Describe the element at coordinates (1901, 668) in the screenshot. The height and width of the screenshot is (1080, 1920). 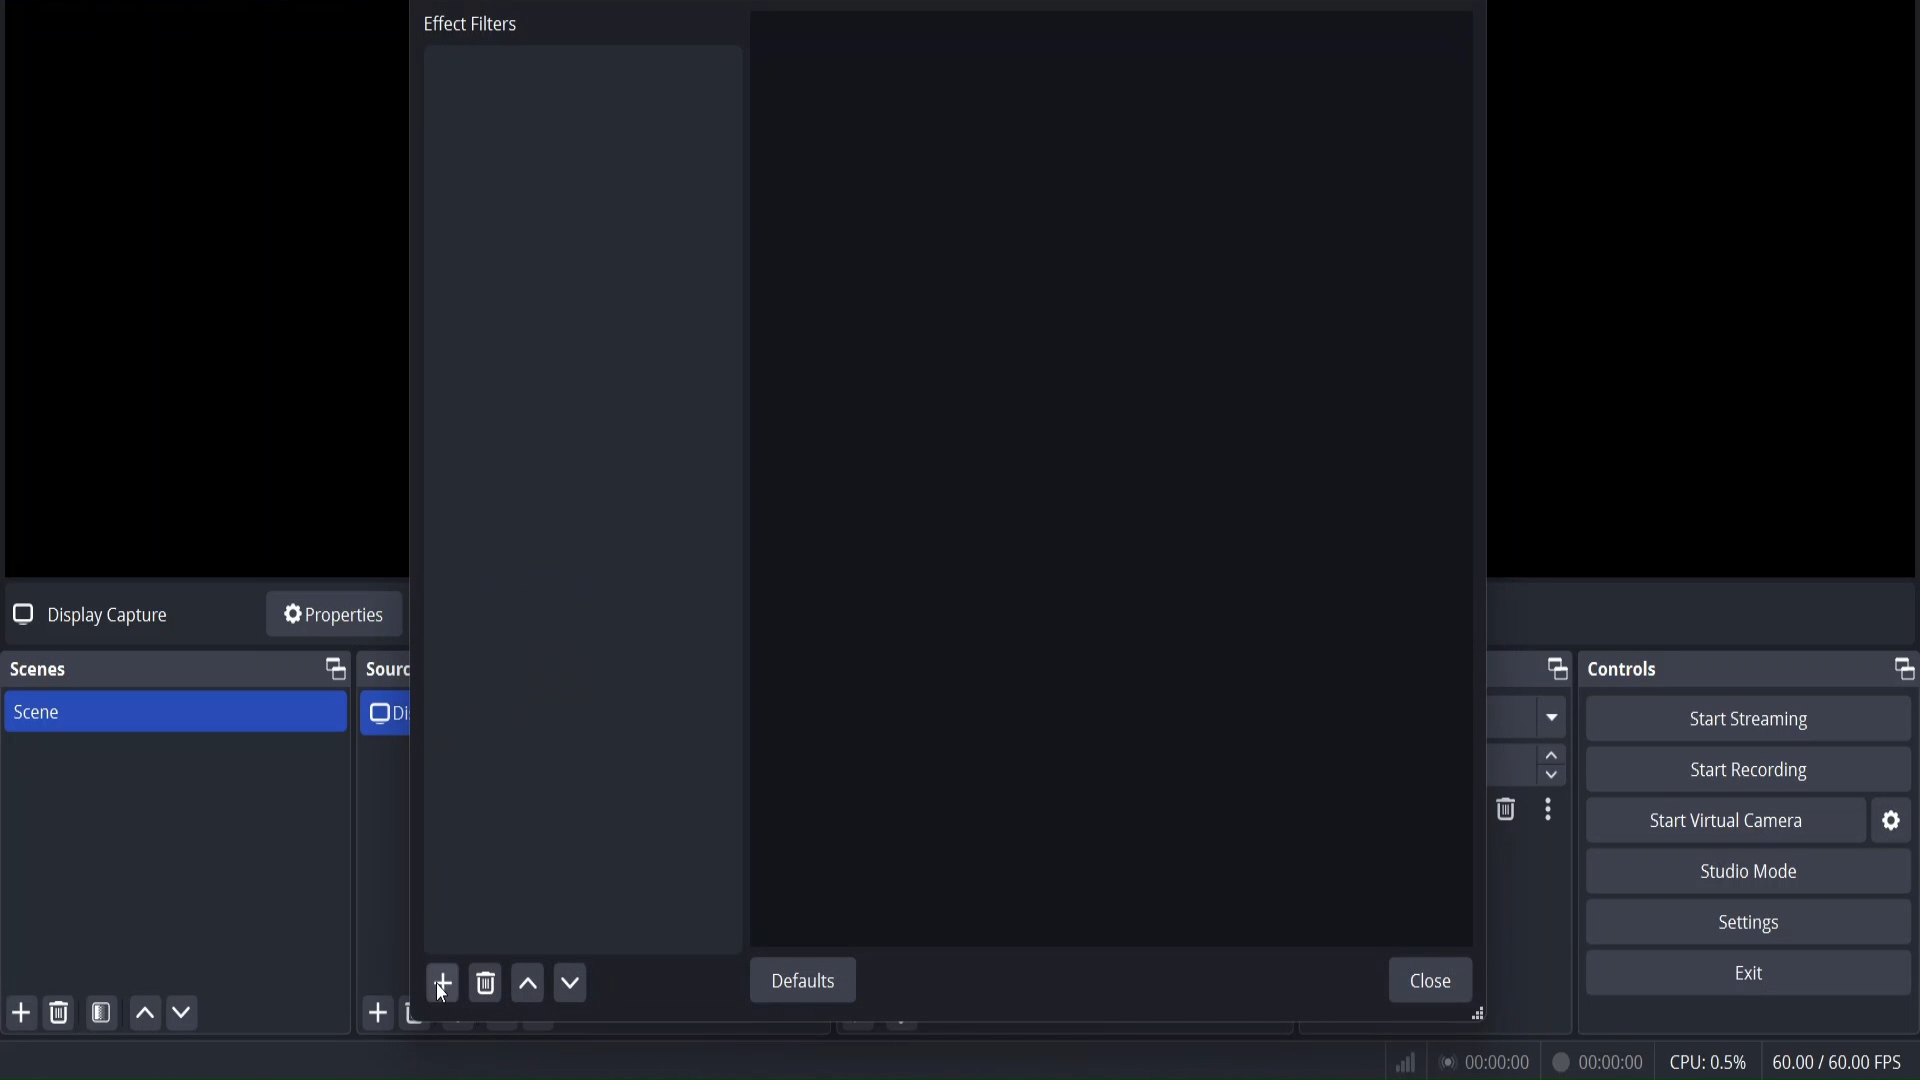
I see `change tab layout` at that location.